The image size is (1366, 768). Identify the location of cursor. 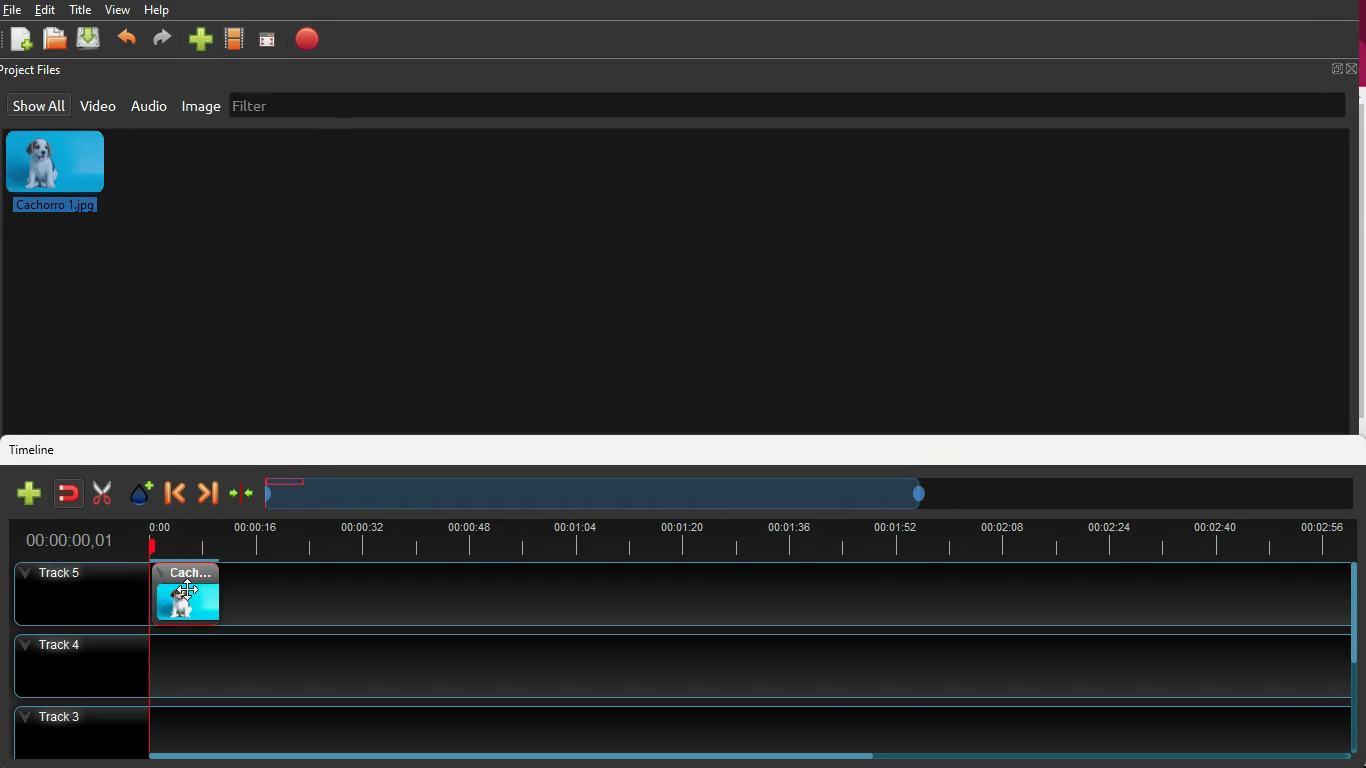
(186, 590).